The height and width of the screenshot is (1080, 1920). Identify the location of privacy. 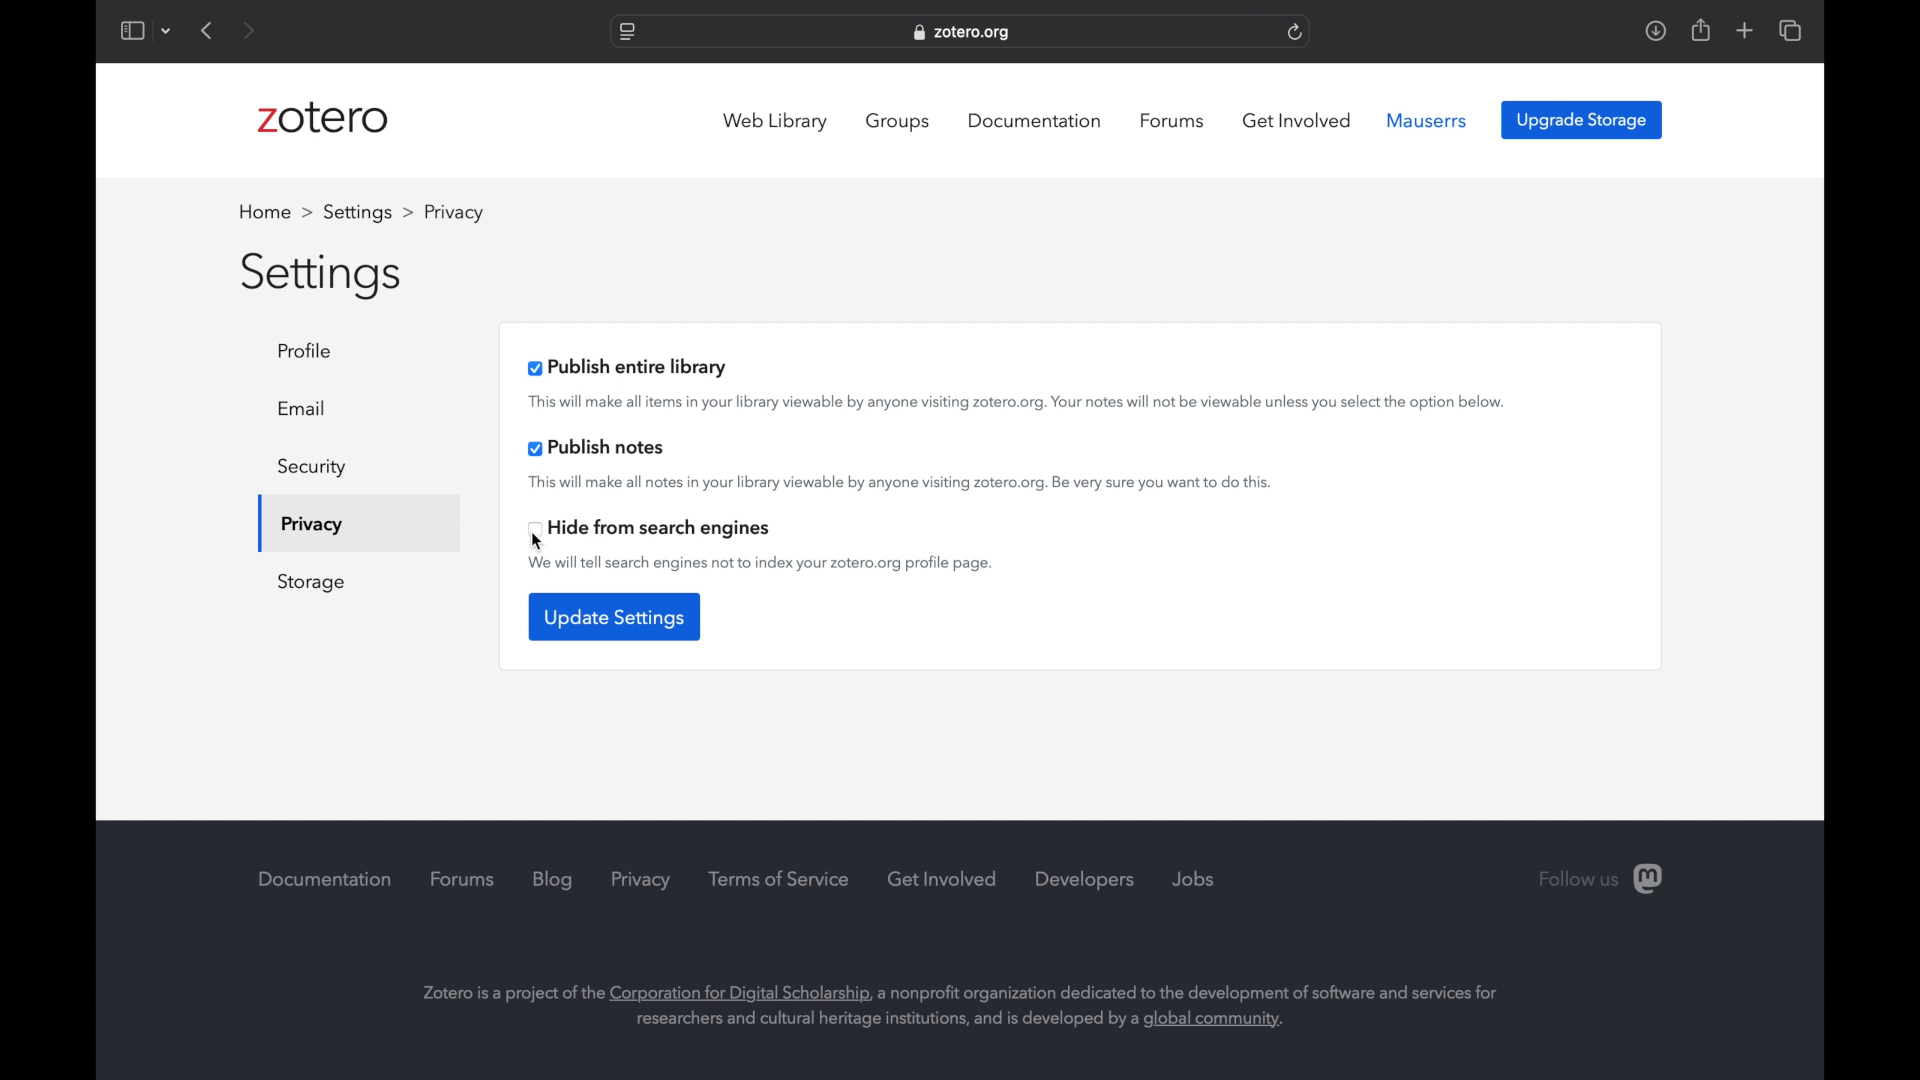
(310, 526).